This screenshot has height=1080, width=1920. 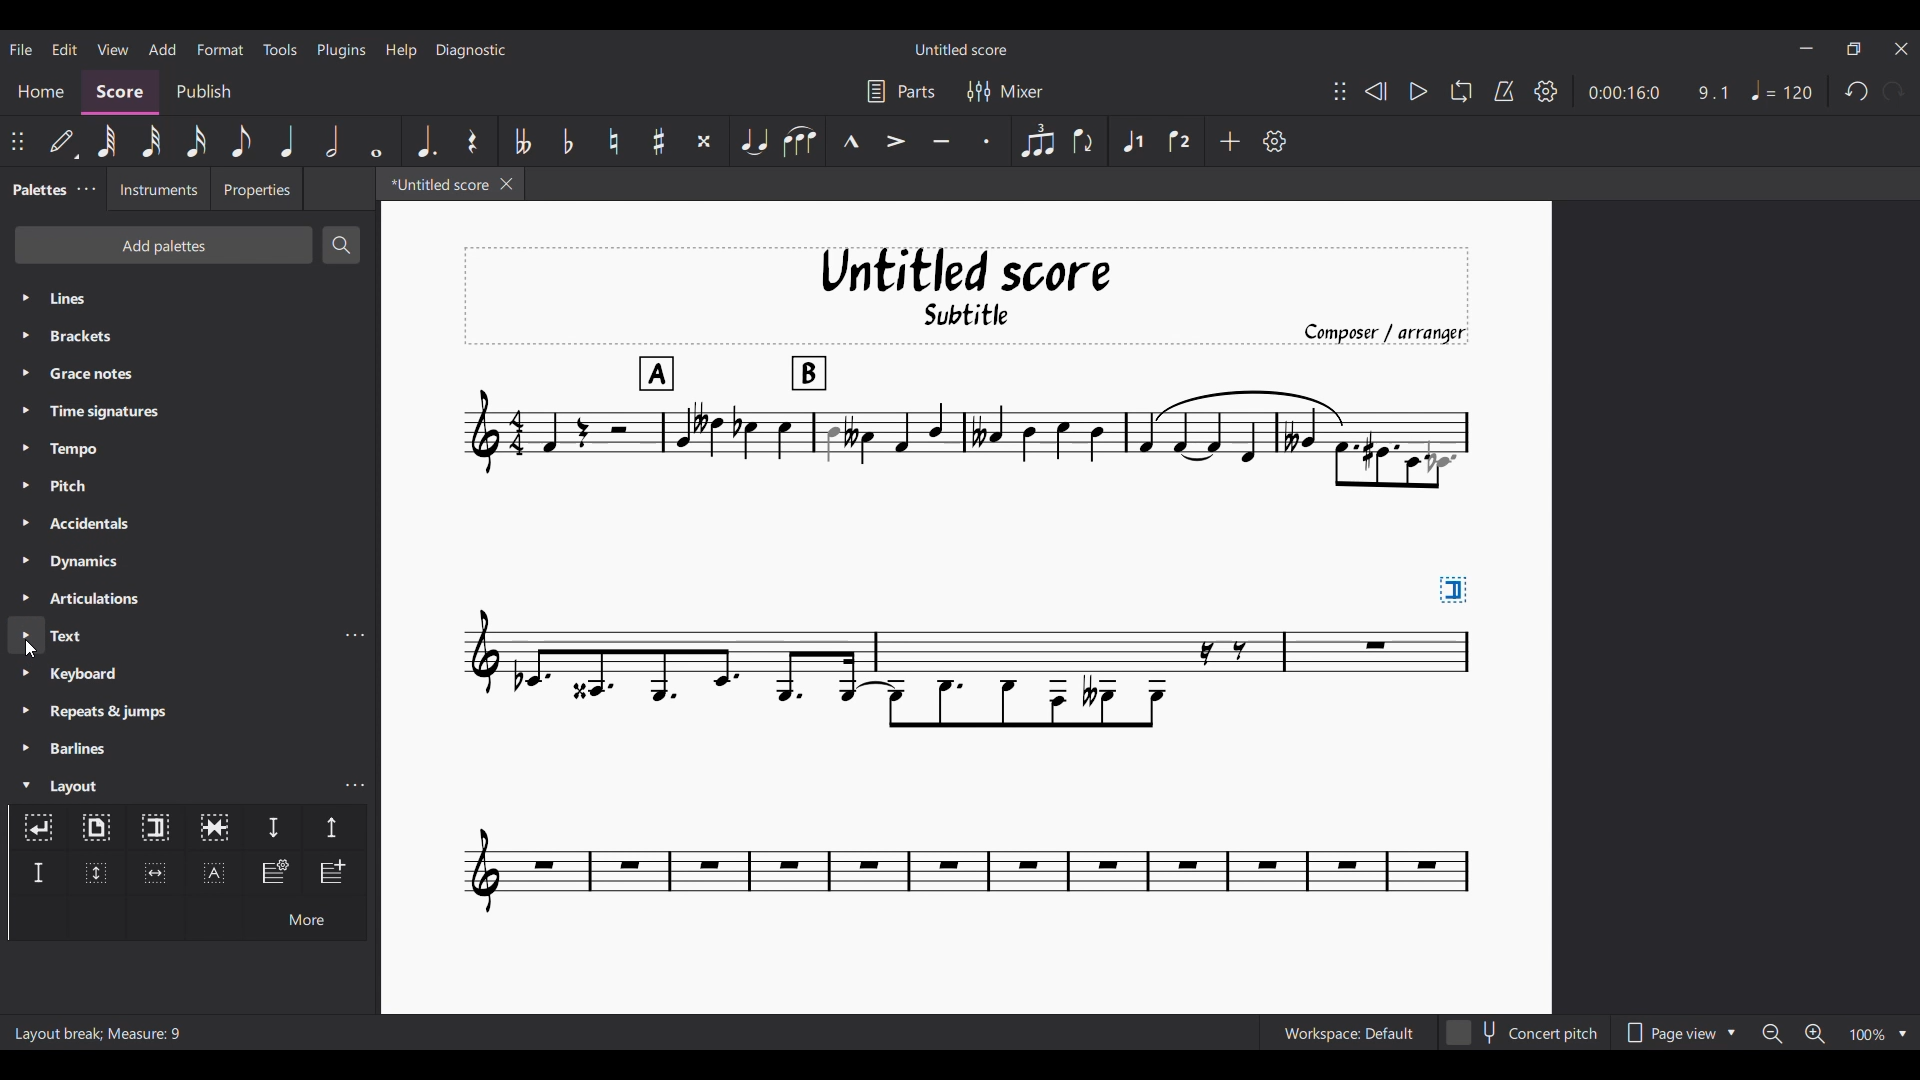 I want to click on Publish section, so click(x=203, y=92).